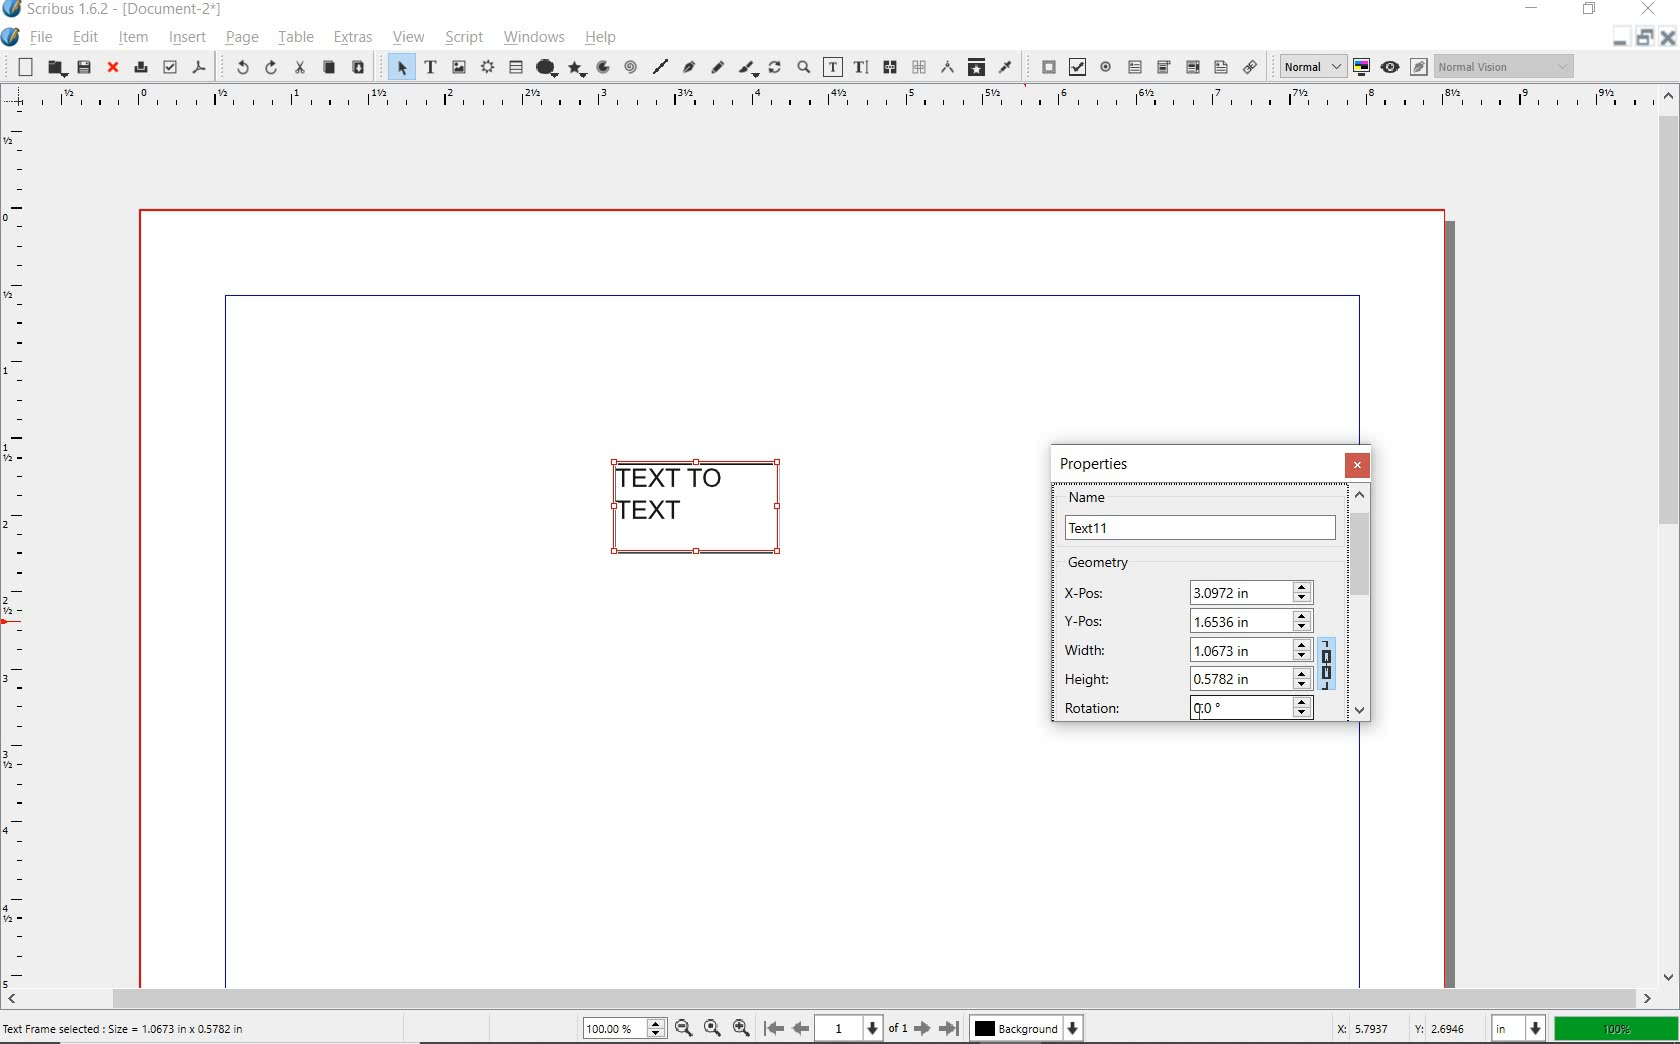 This screenshot has width=1680, height=1044. What do you see at coordinates (460, 69) in the screenshot?
I see `image frame` at bounding box center [460, 69].